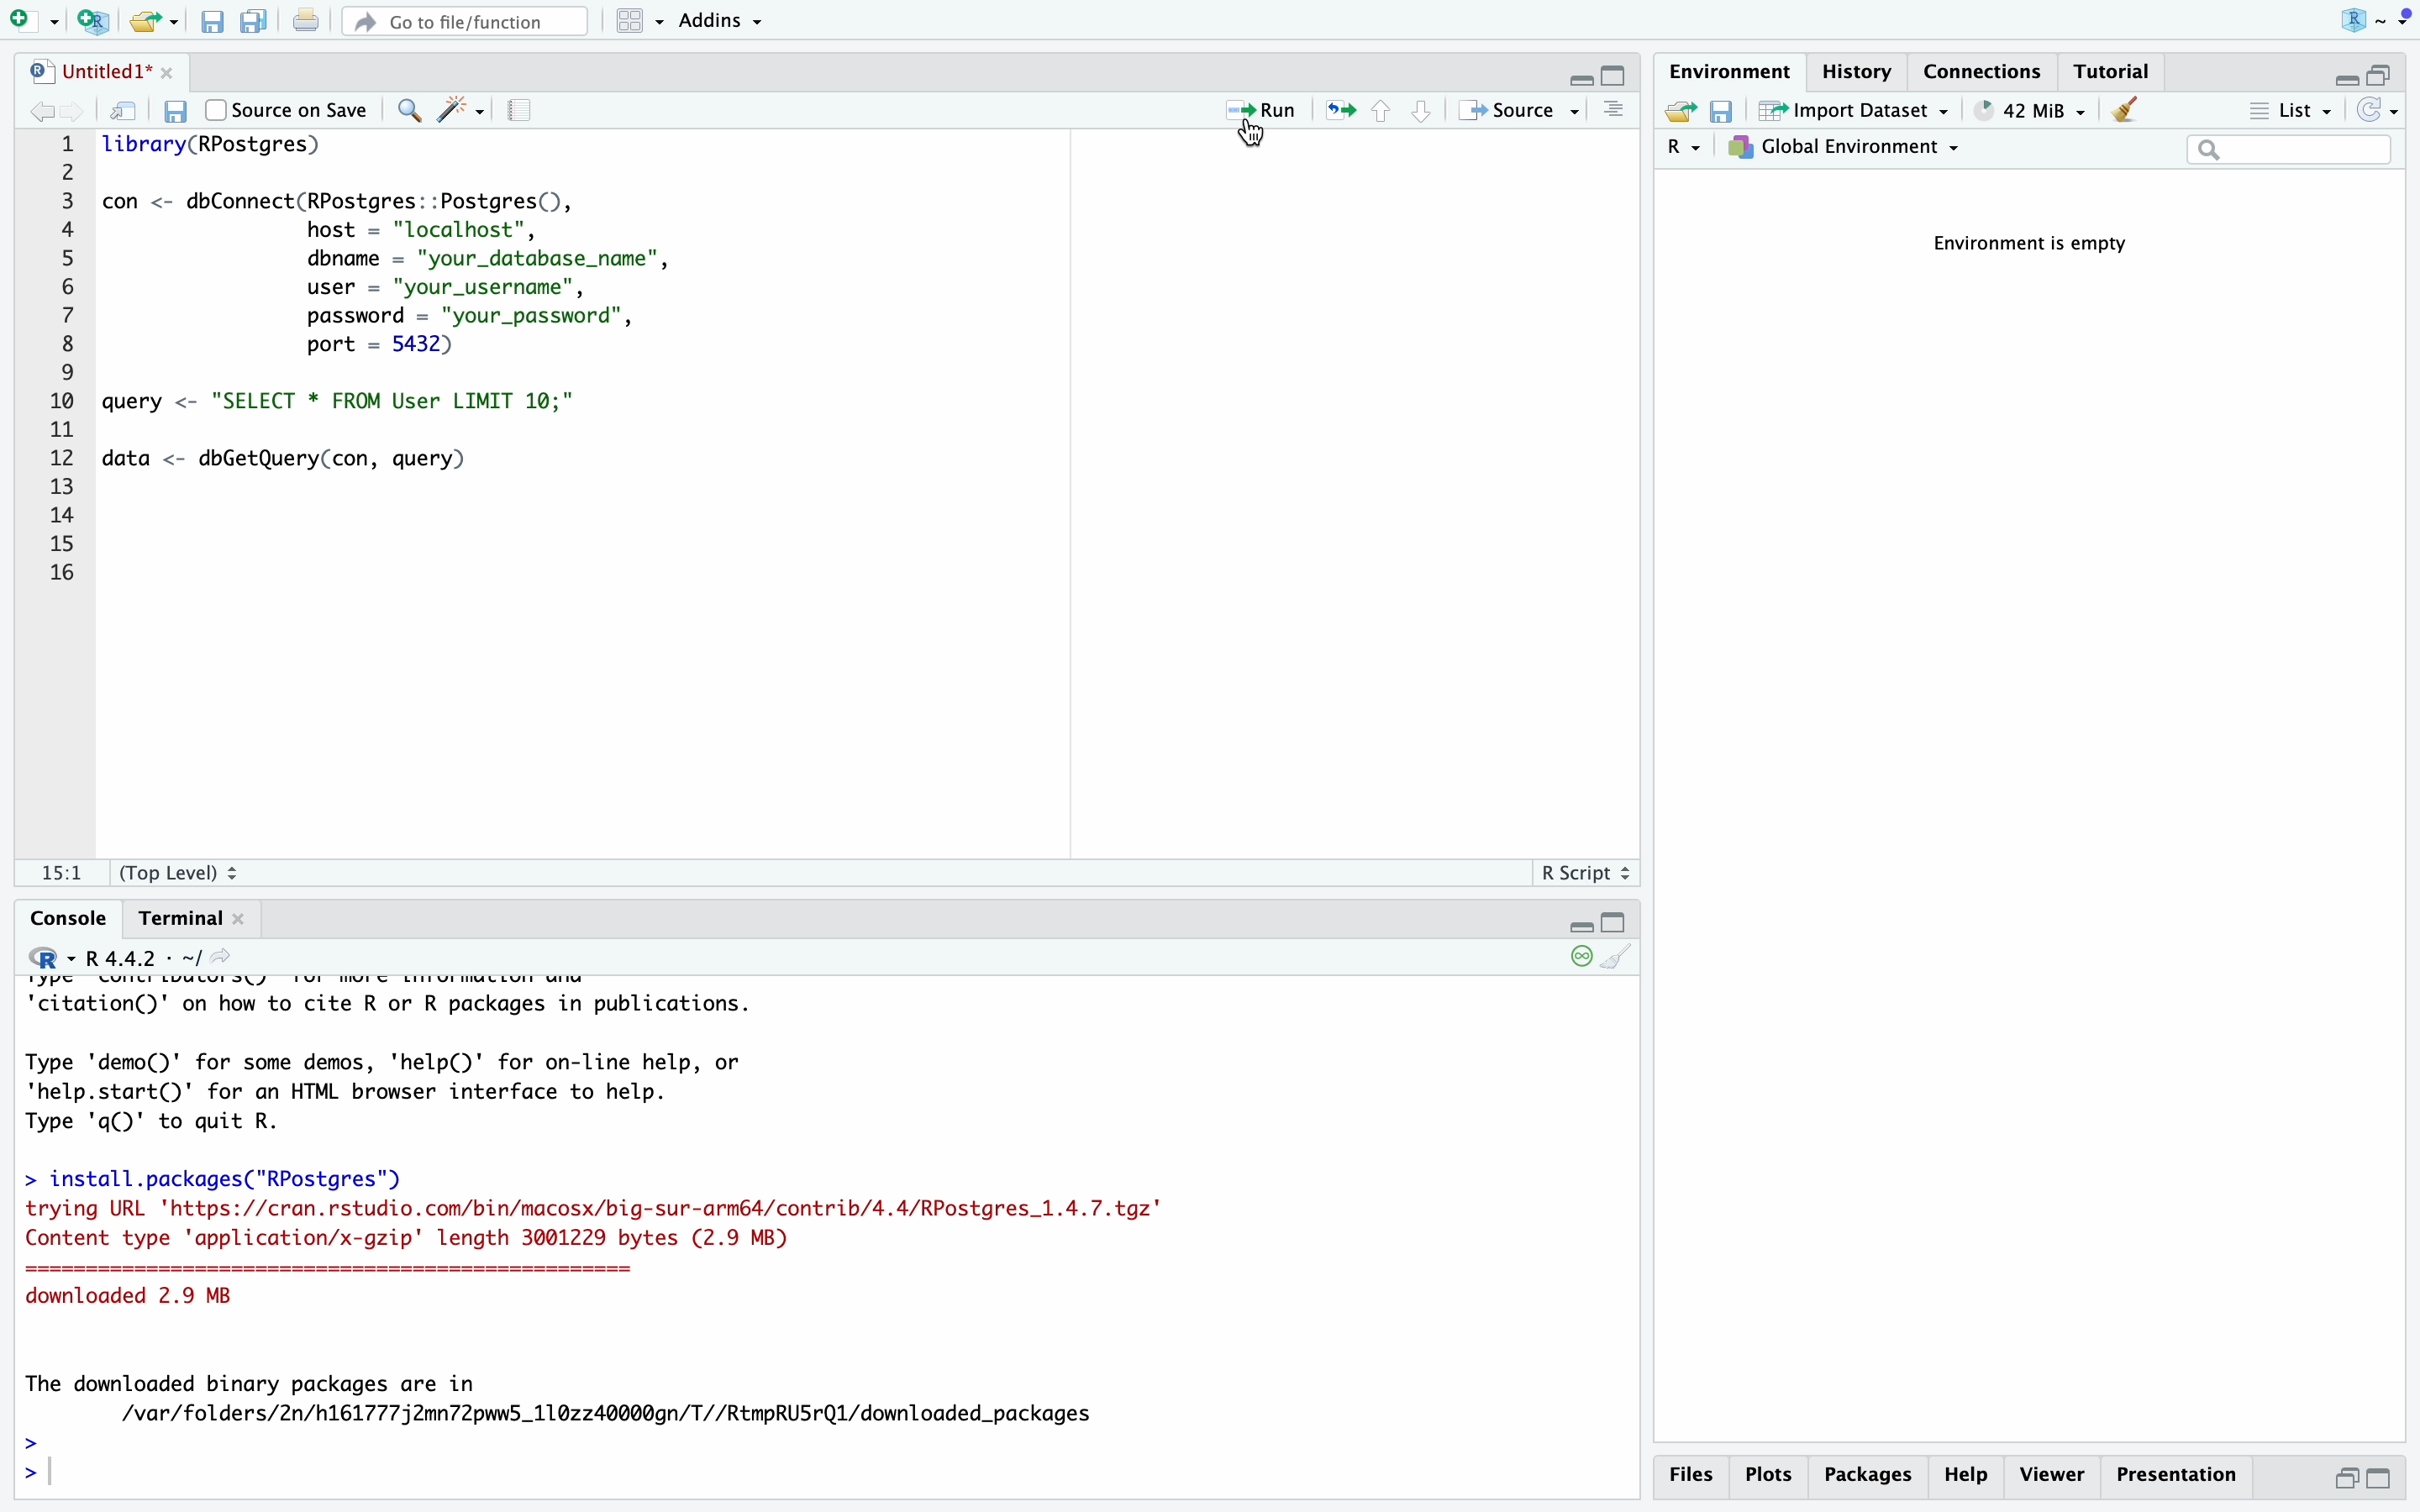  What do you see at coordinates (723, 19) in the screenshot?
I see `addins` at bounding box center [723, 19].